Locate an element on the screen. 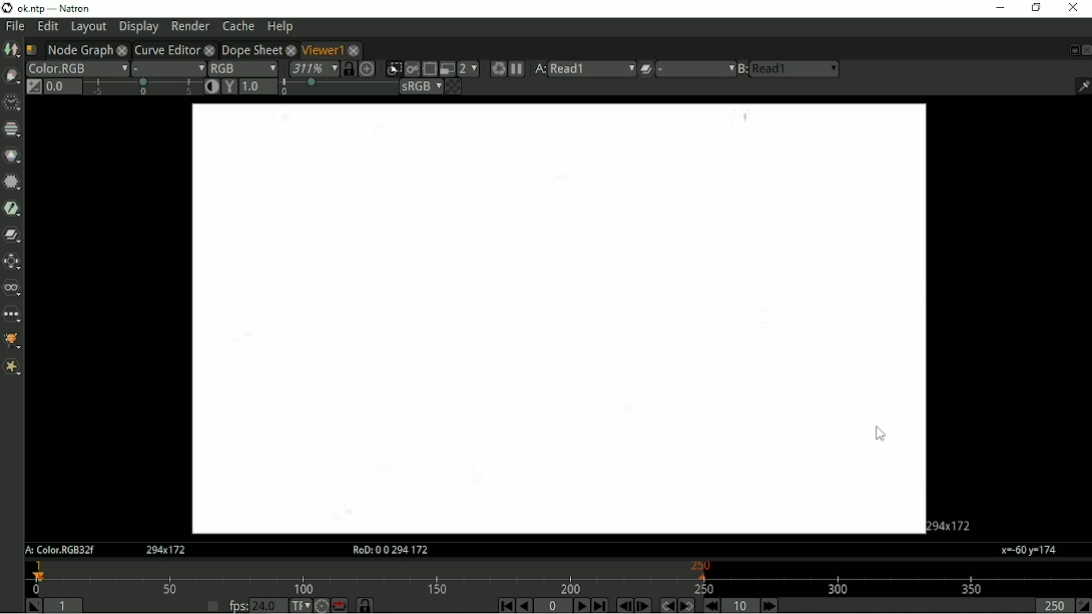  Dope Sheet is located at coordinates (251, 48).